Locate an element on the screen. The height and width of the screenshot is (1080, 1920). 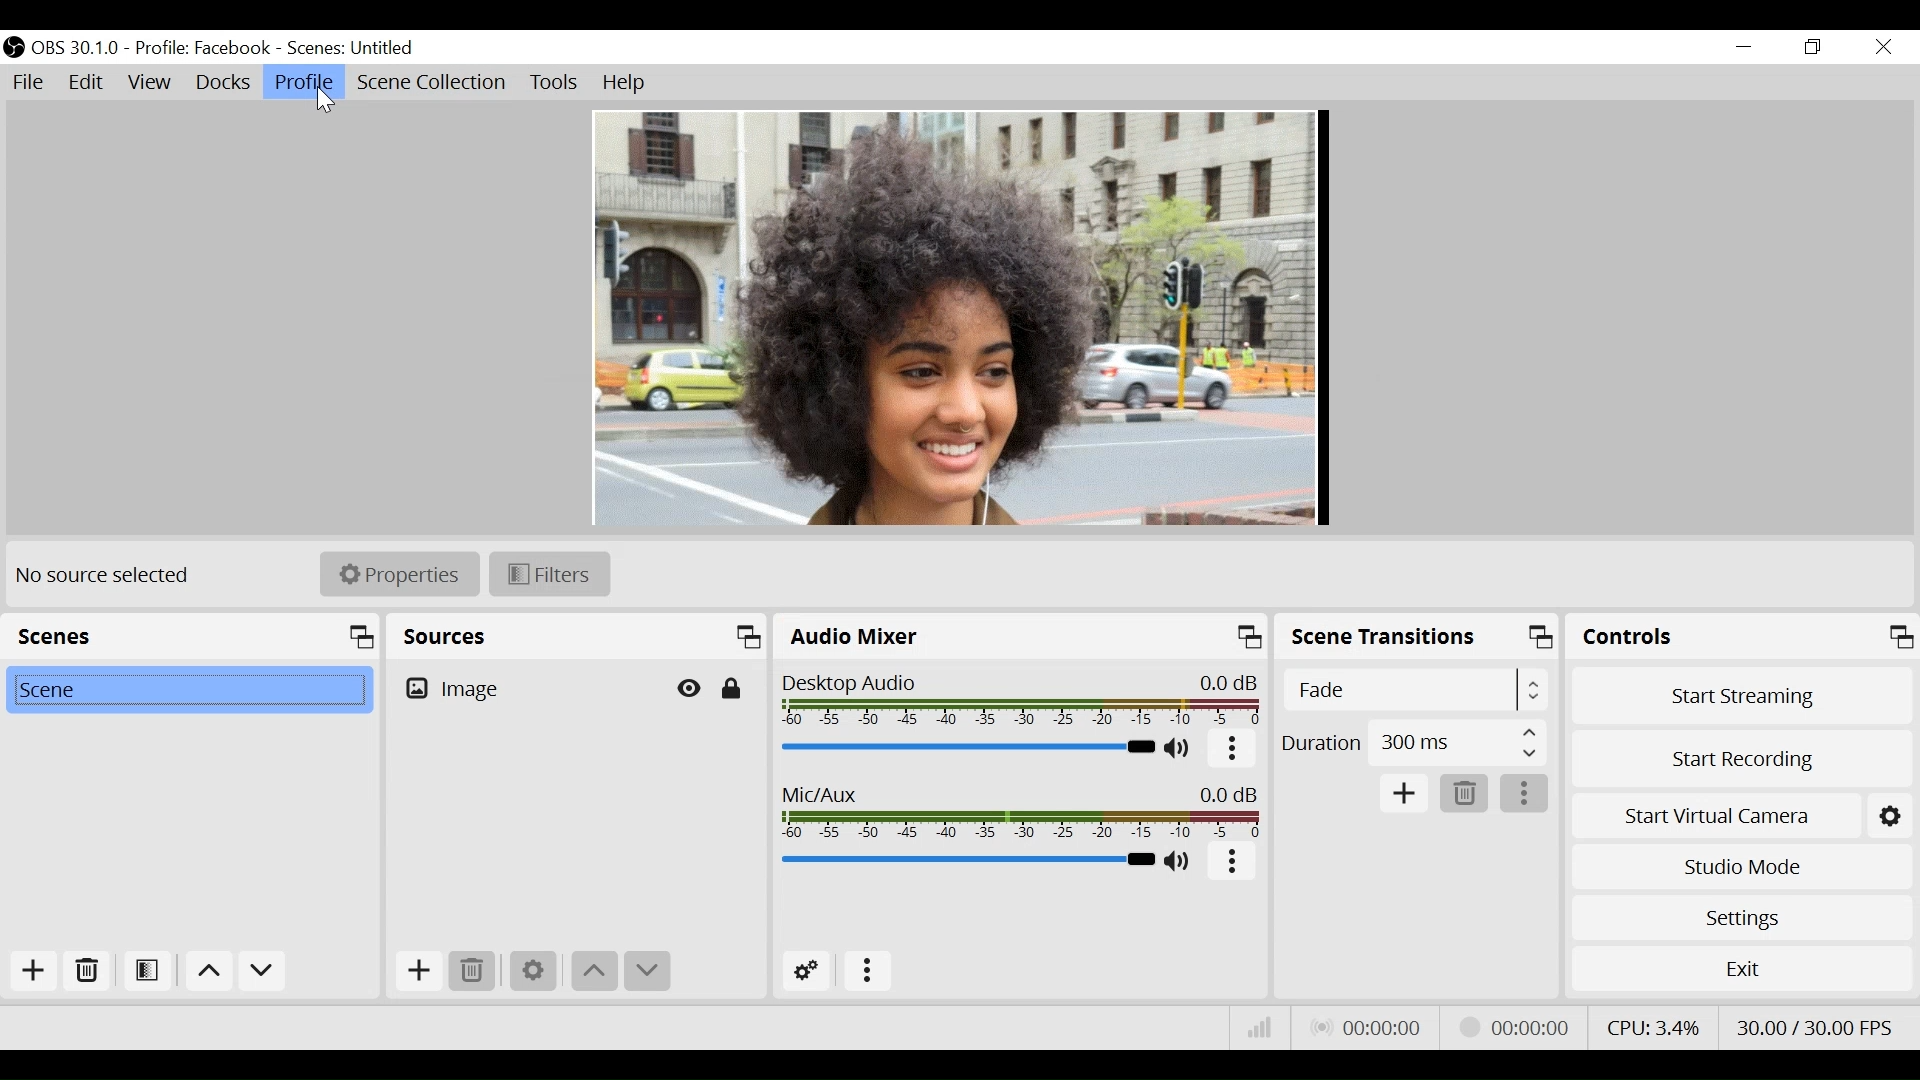
Select Duration is located at coordinates (1414, 741).